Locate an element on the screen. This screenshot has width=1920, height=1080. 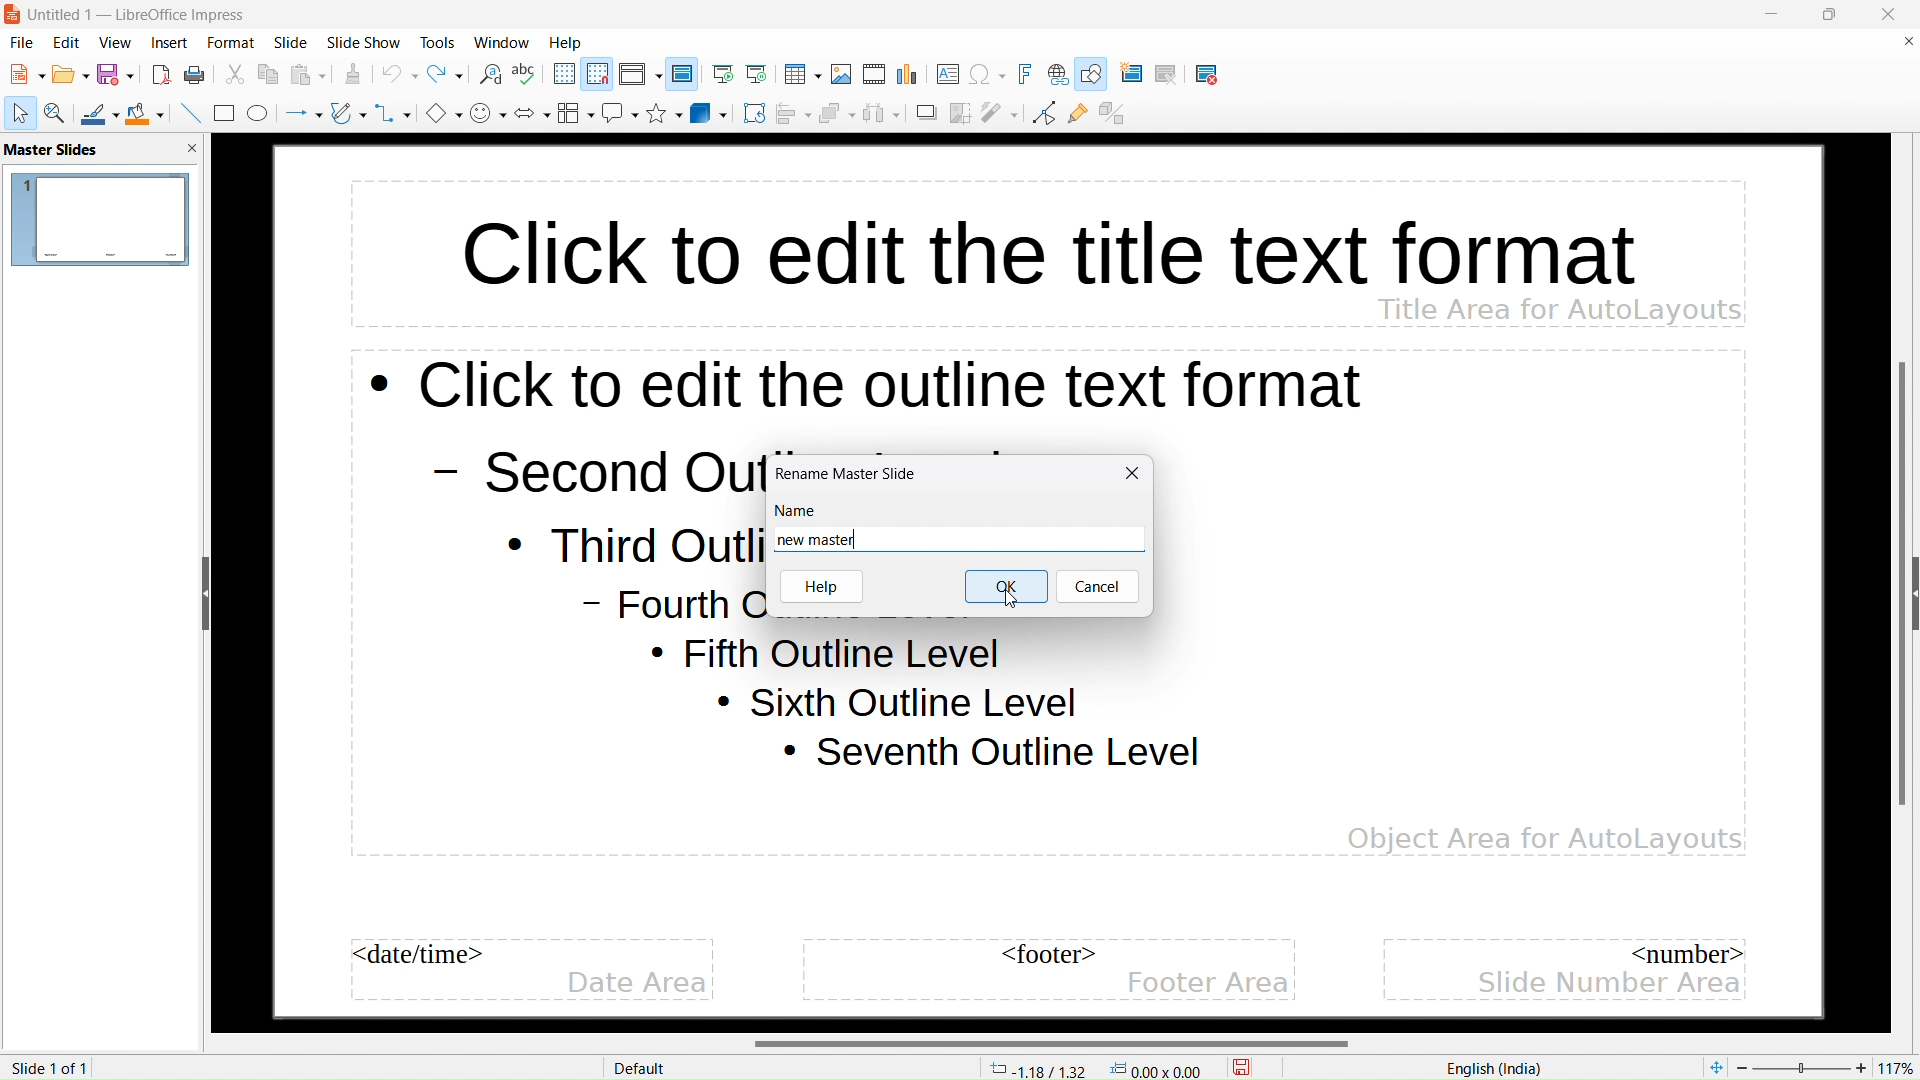
lines and arrows is located at coordinates (303, 114).